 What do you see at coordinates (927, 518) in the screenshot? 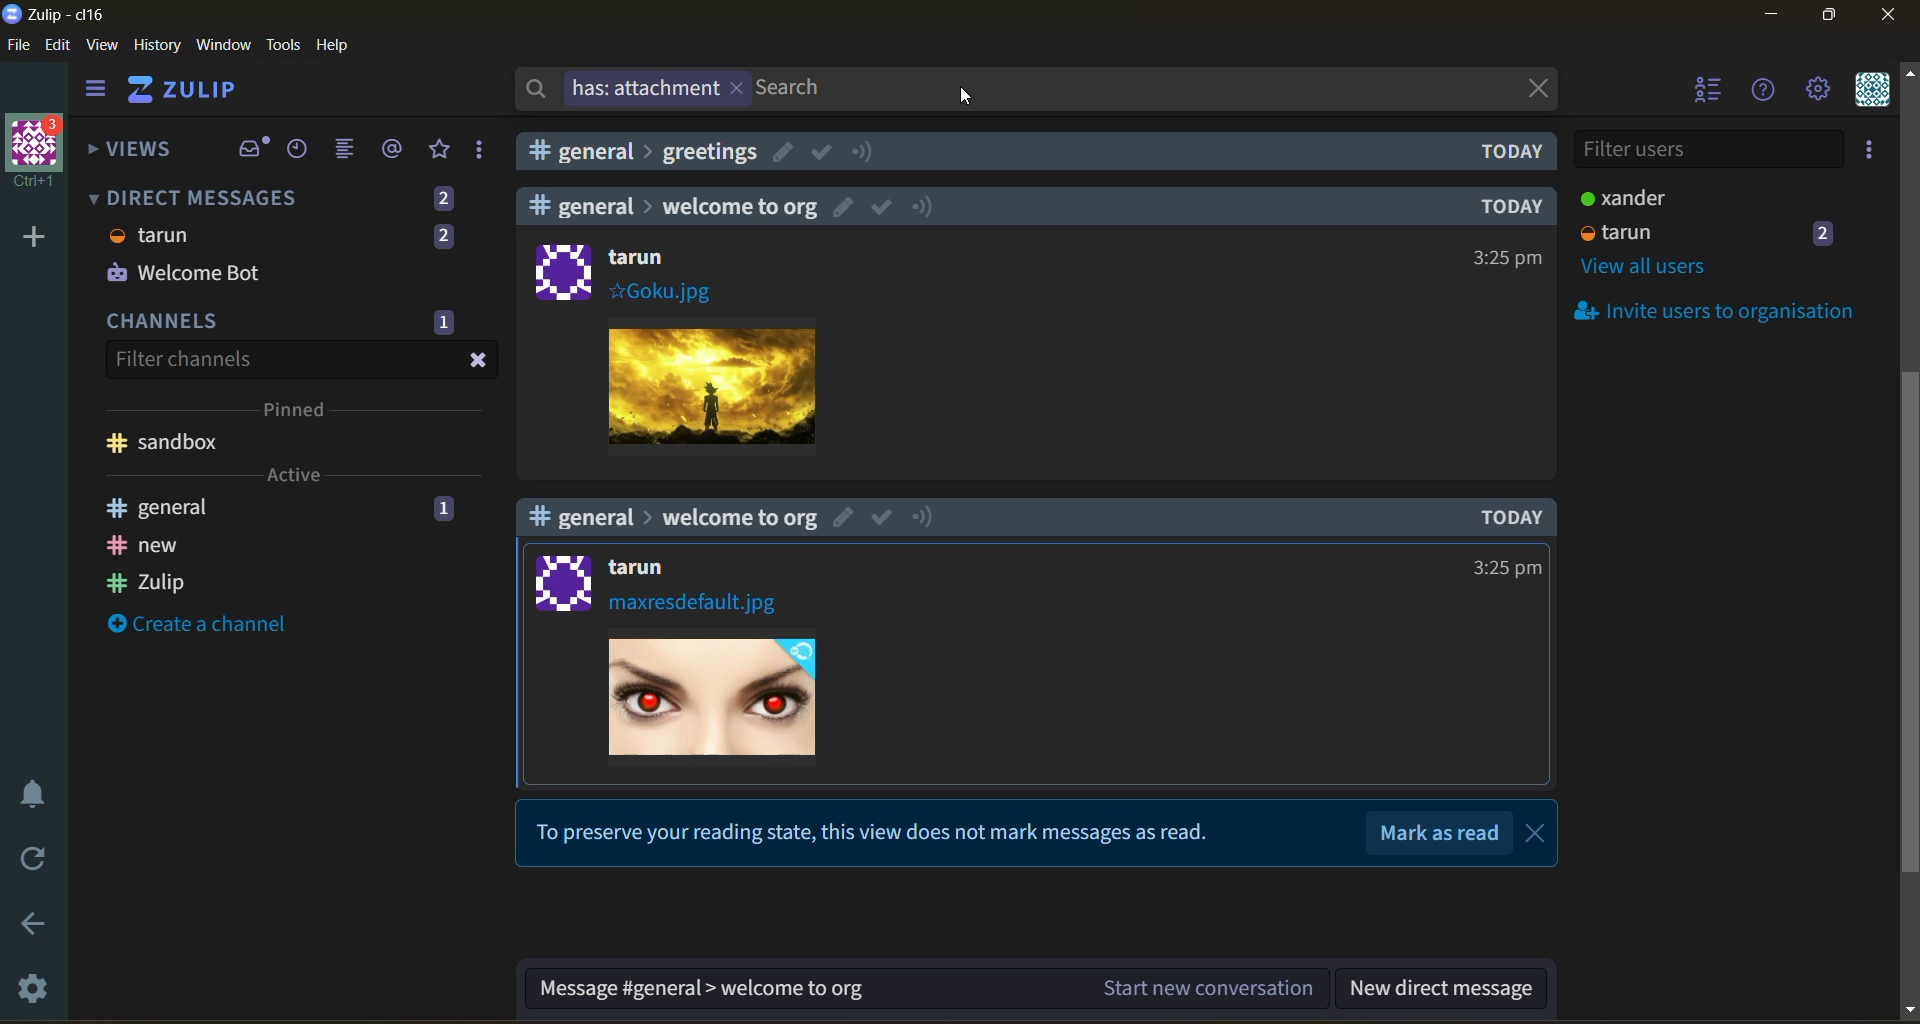
I see `notify` at bounding box center [927, 518].